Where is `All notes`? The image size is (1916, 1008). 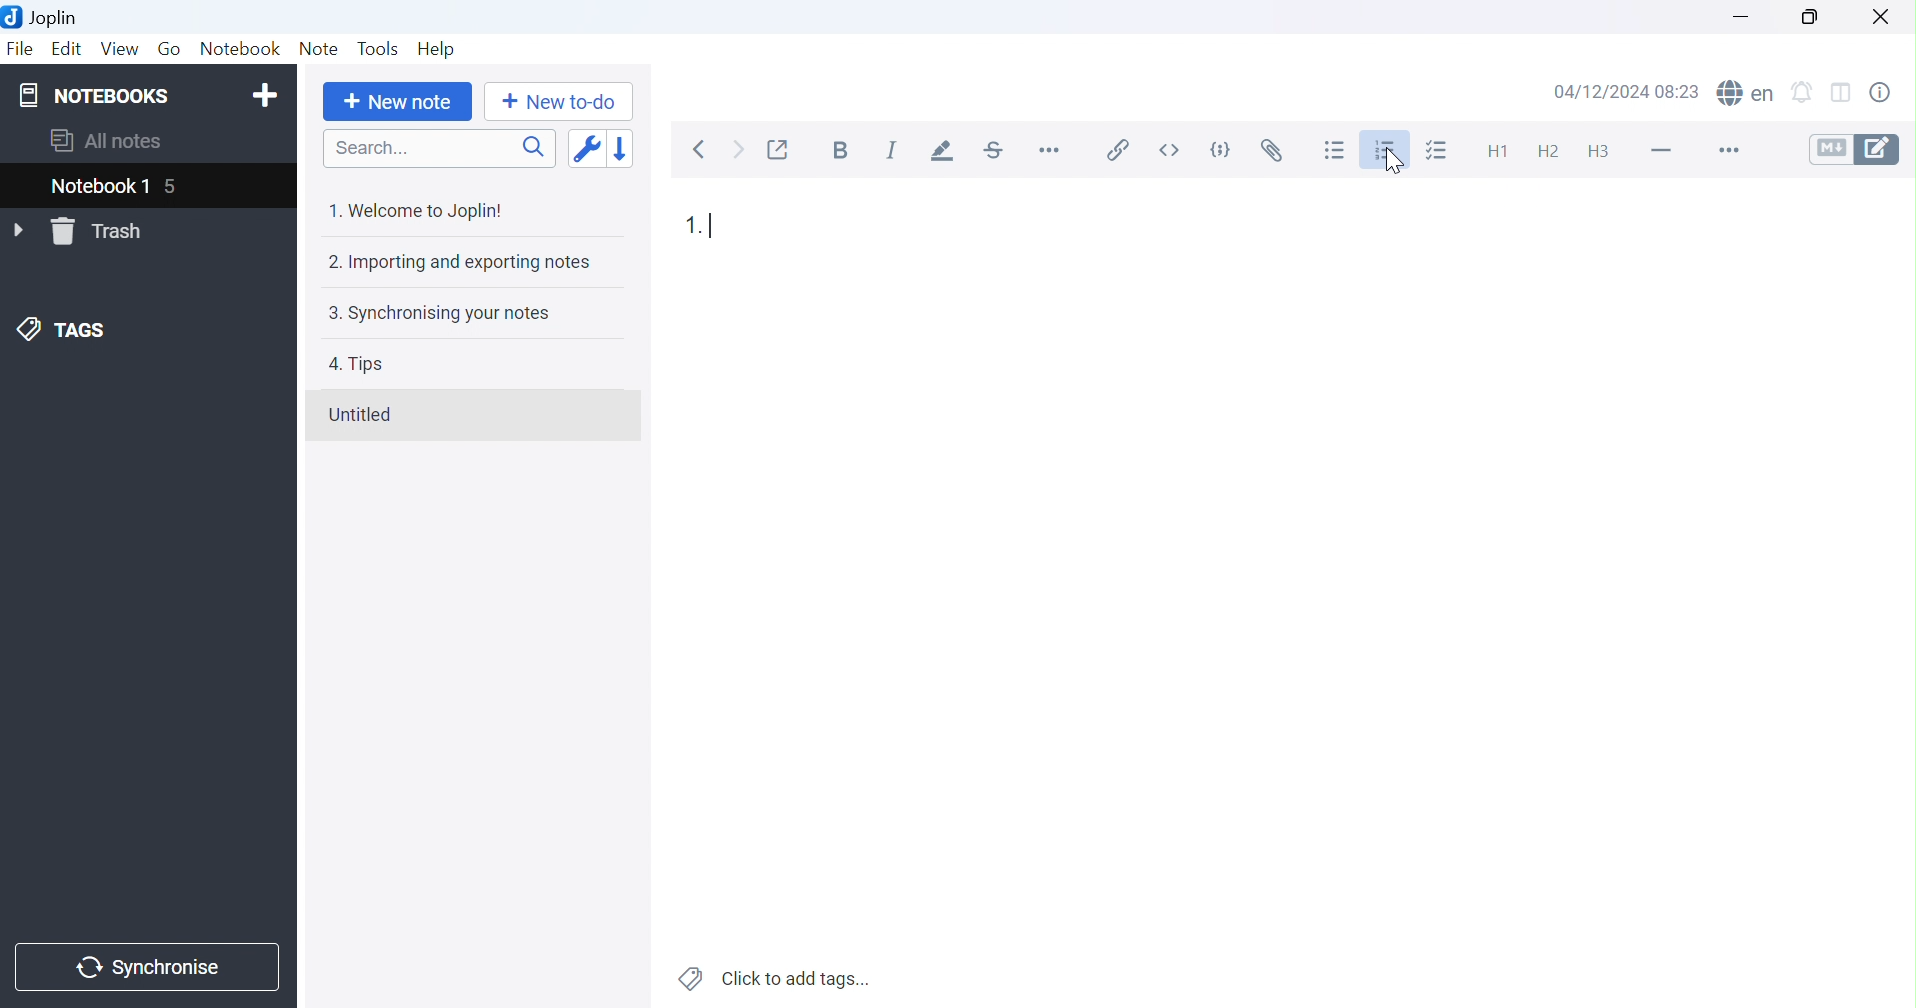 All notes is located at coordinates (104, 143).